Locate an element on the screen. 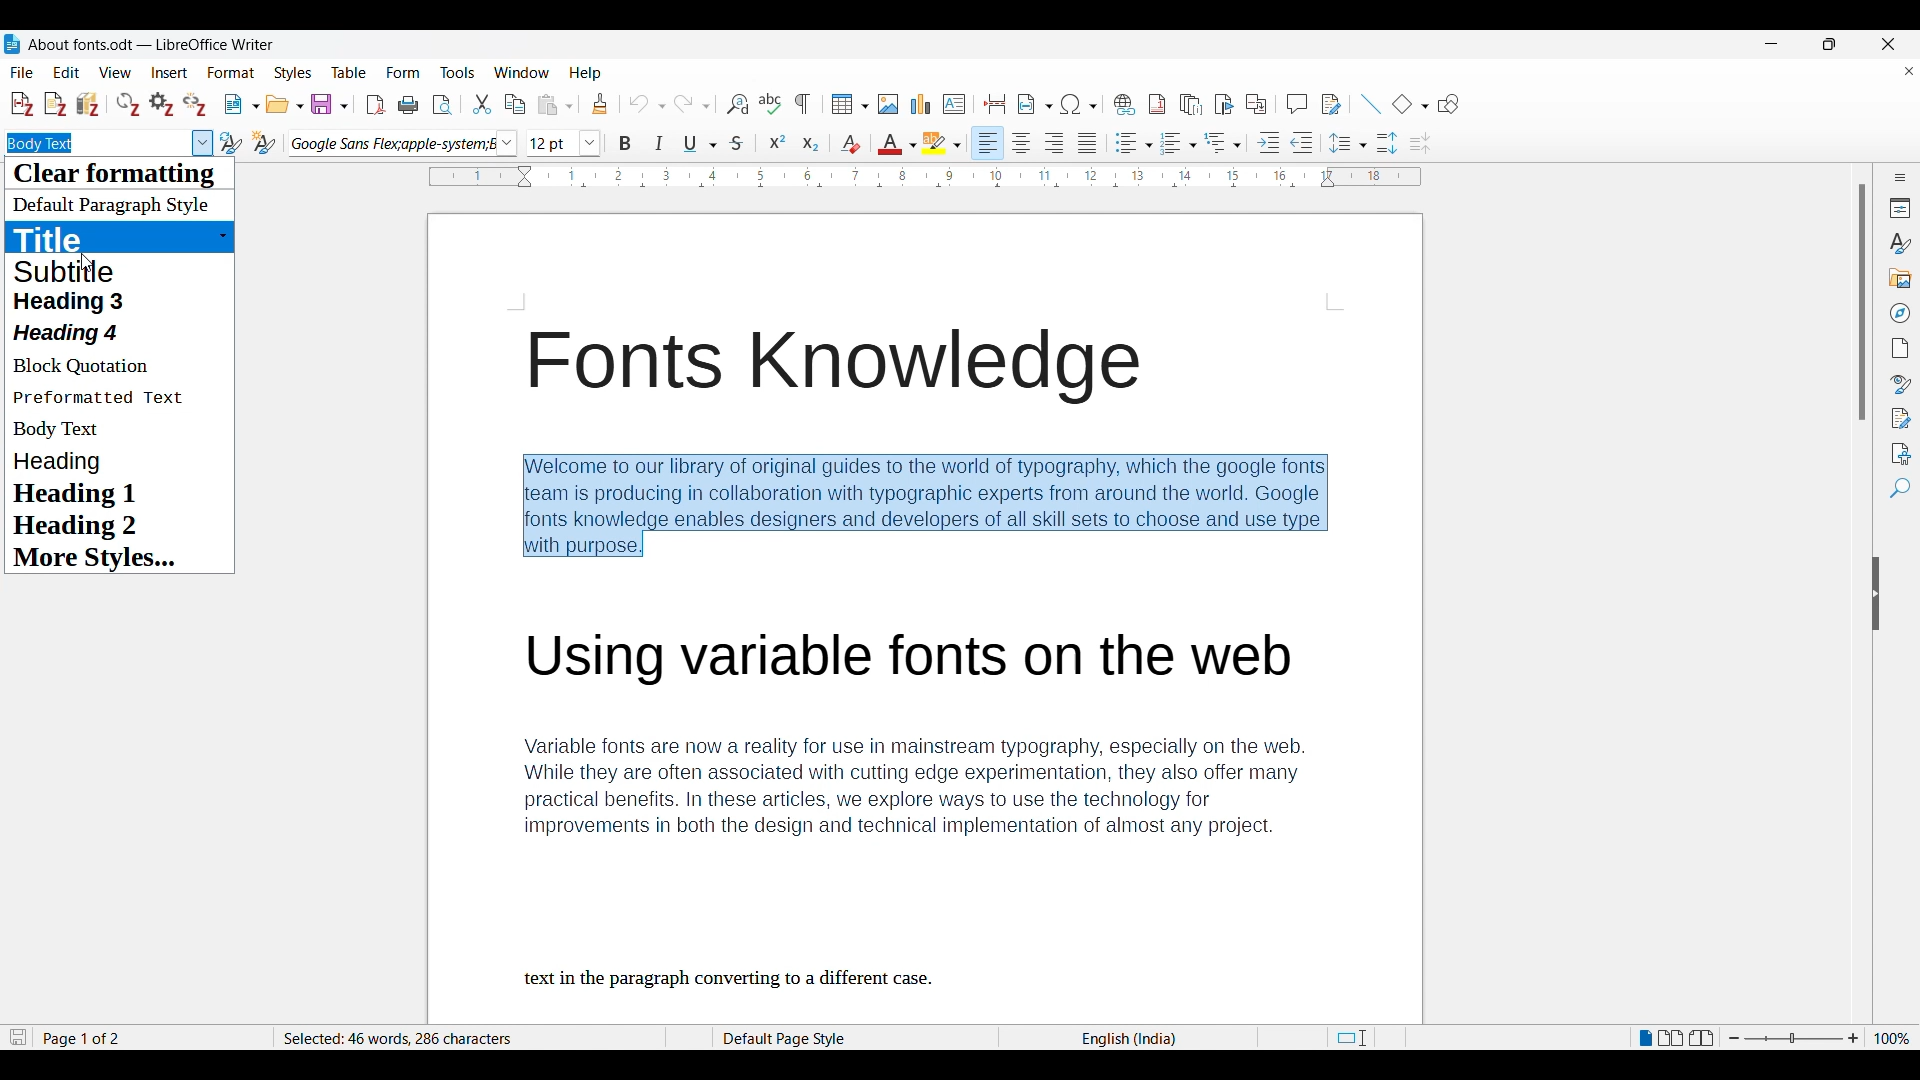 This screenshot has height=1080, width=1920. Highlighted by cursor is located at coordinates (202, 143).